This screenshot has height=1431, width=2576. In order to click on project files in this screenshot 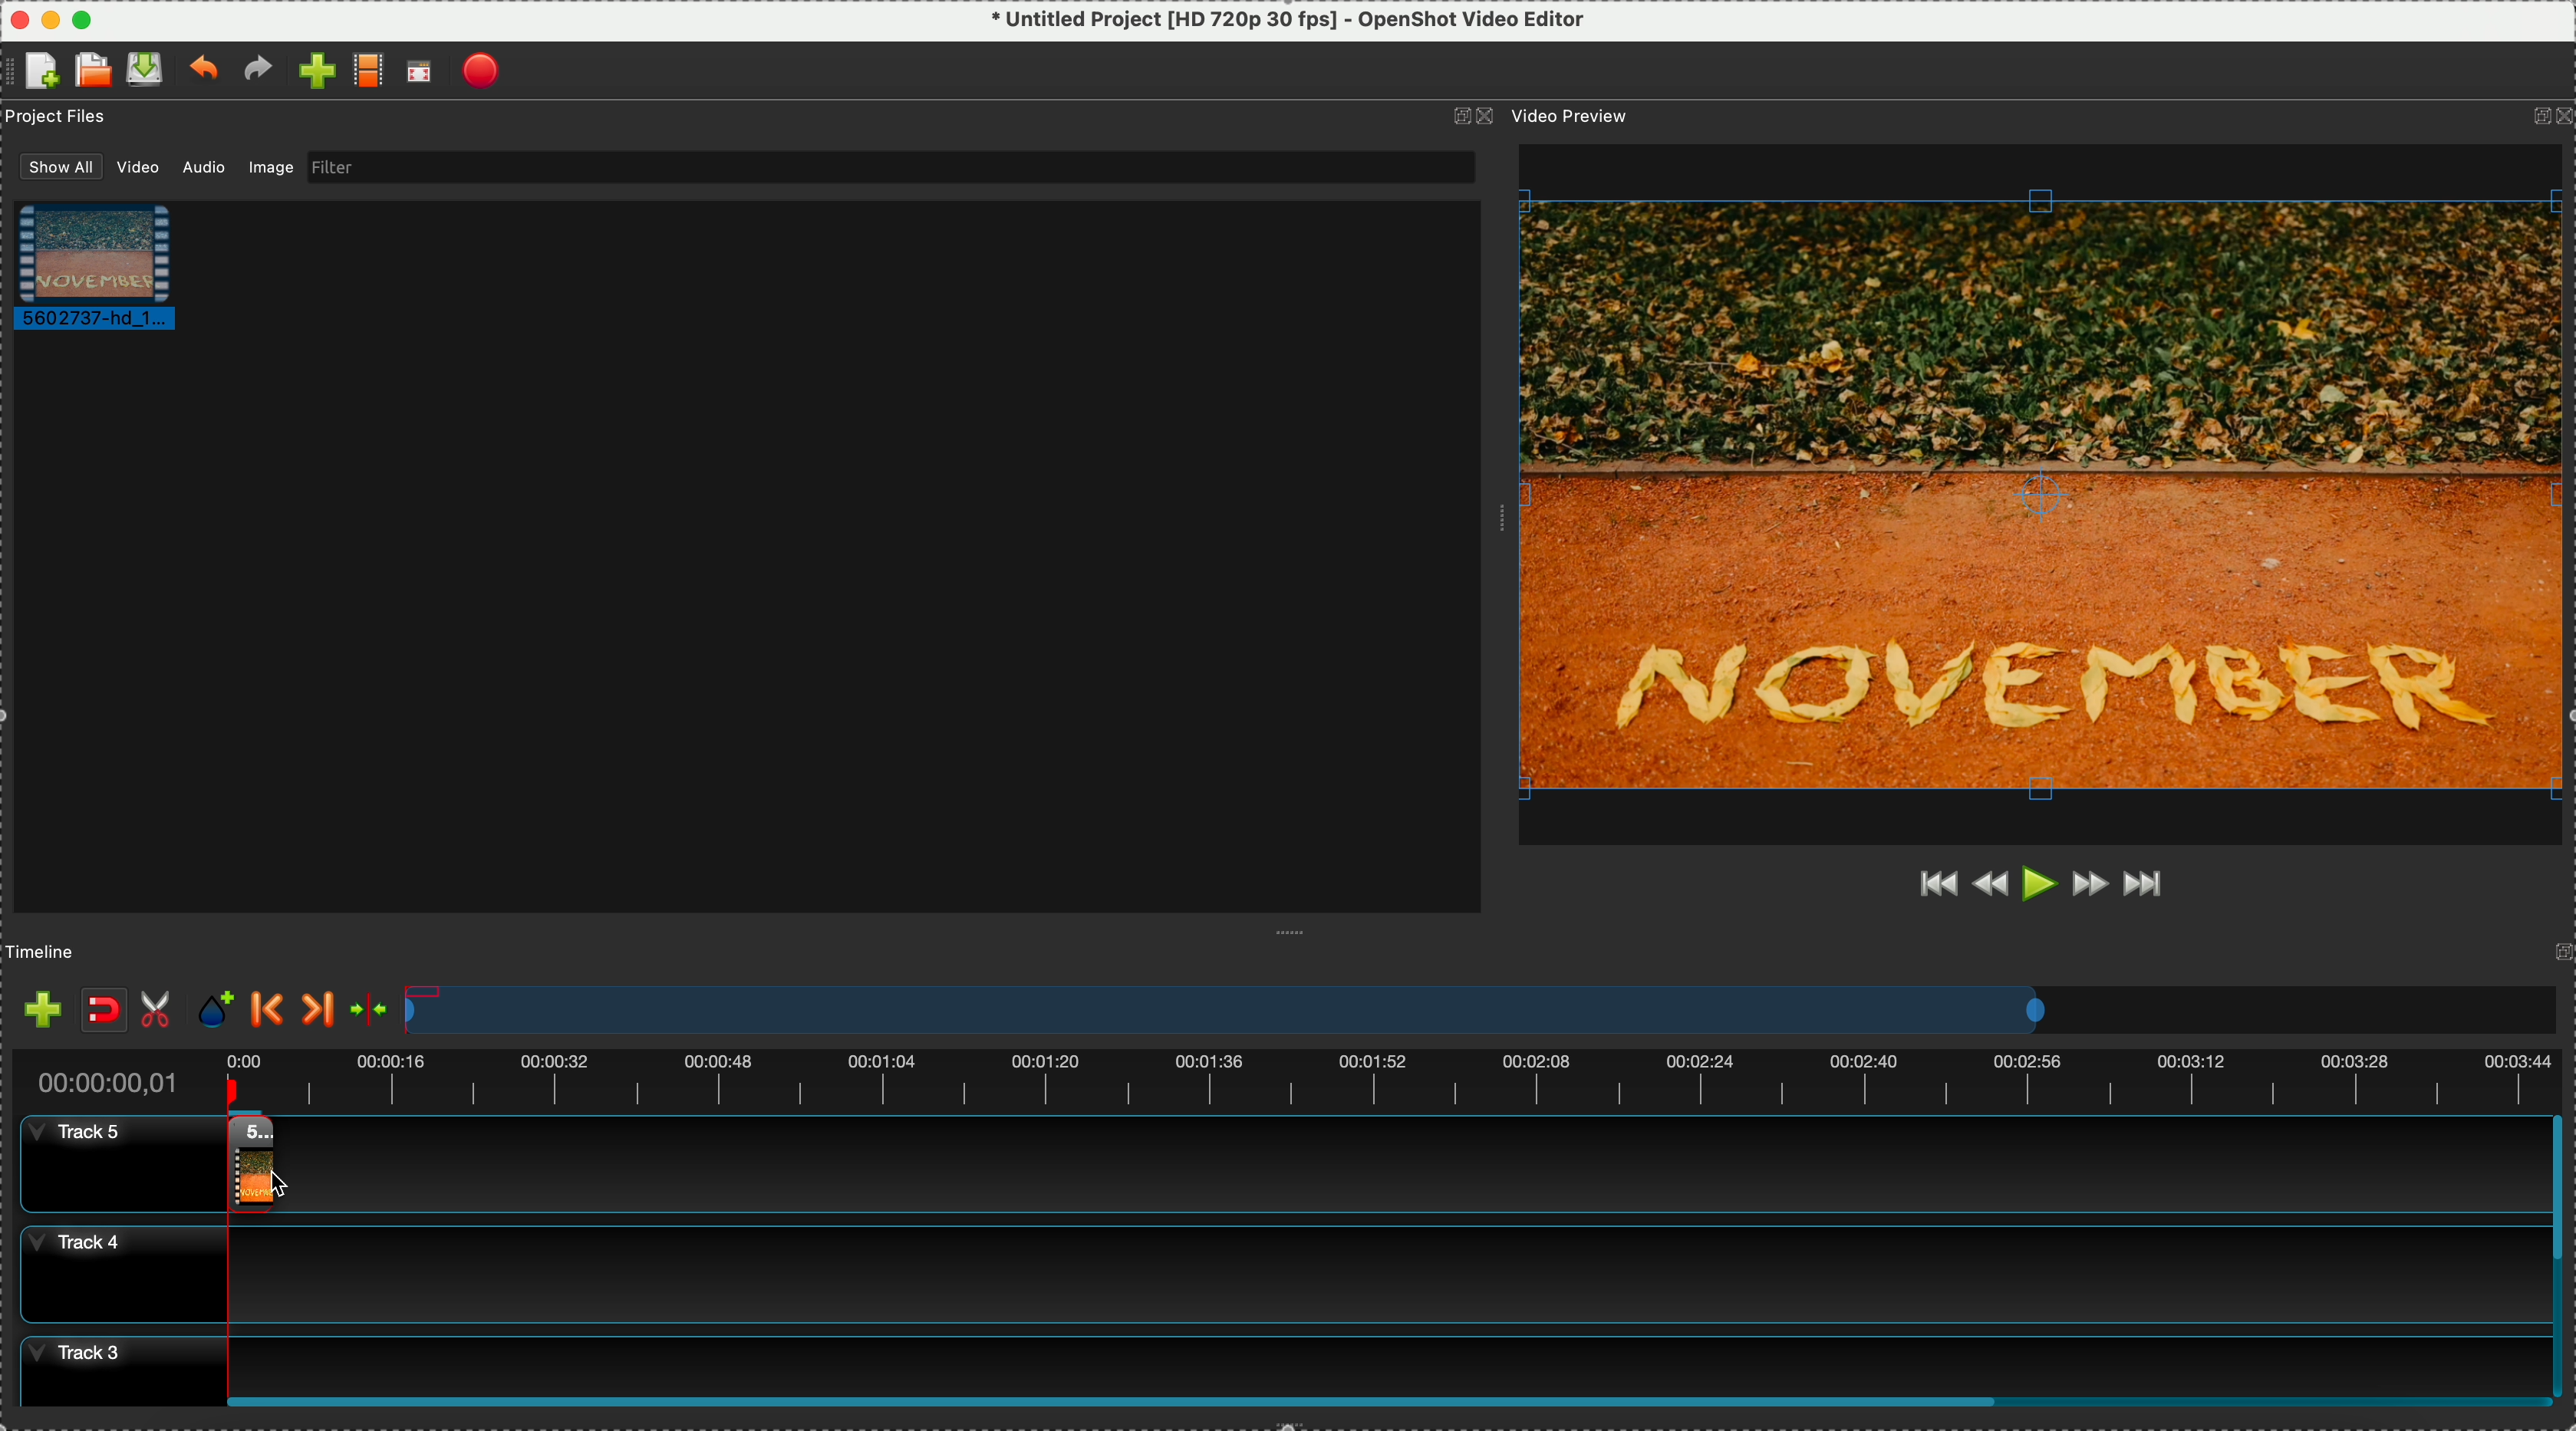, I will do `click(58, 119)`.